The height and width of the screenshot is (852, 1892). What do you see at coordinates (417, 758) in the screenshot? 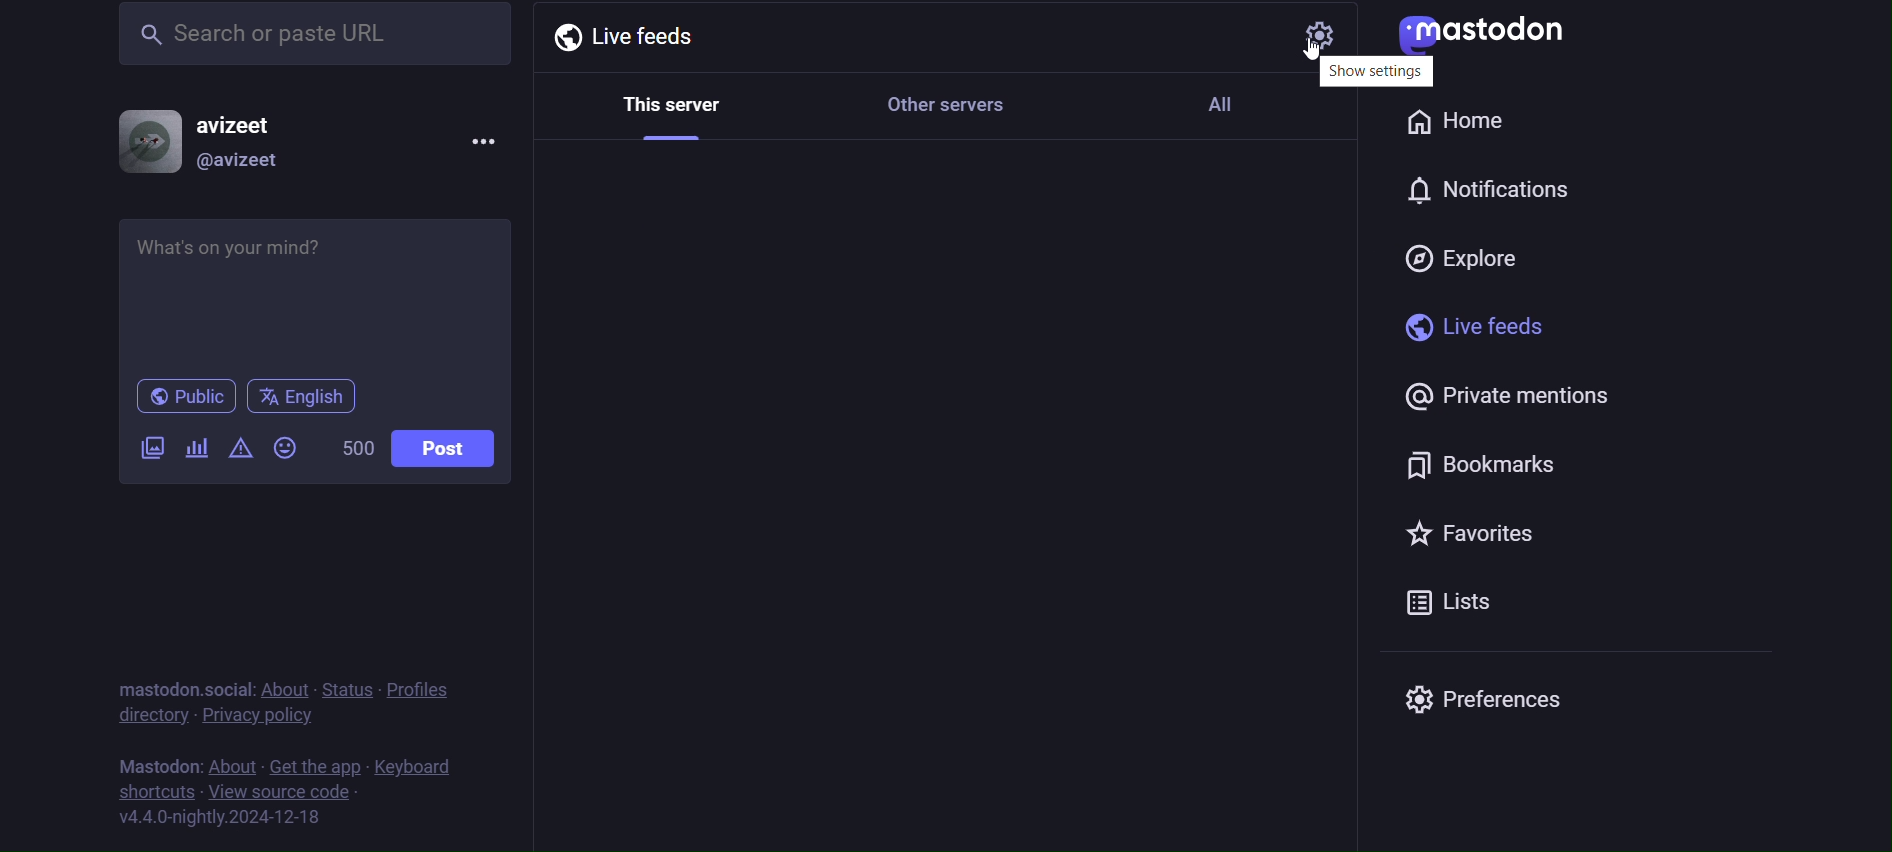
I see `keyboards` at bounding box center [417, 758].